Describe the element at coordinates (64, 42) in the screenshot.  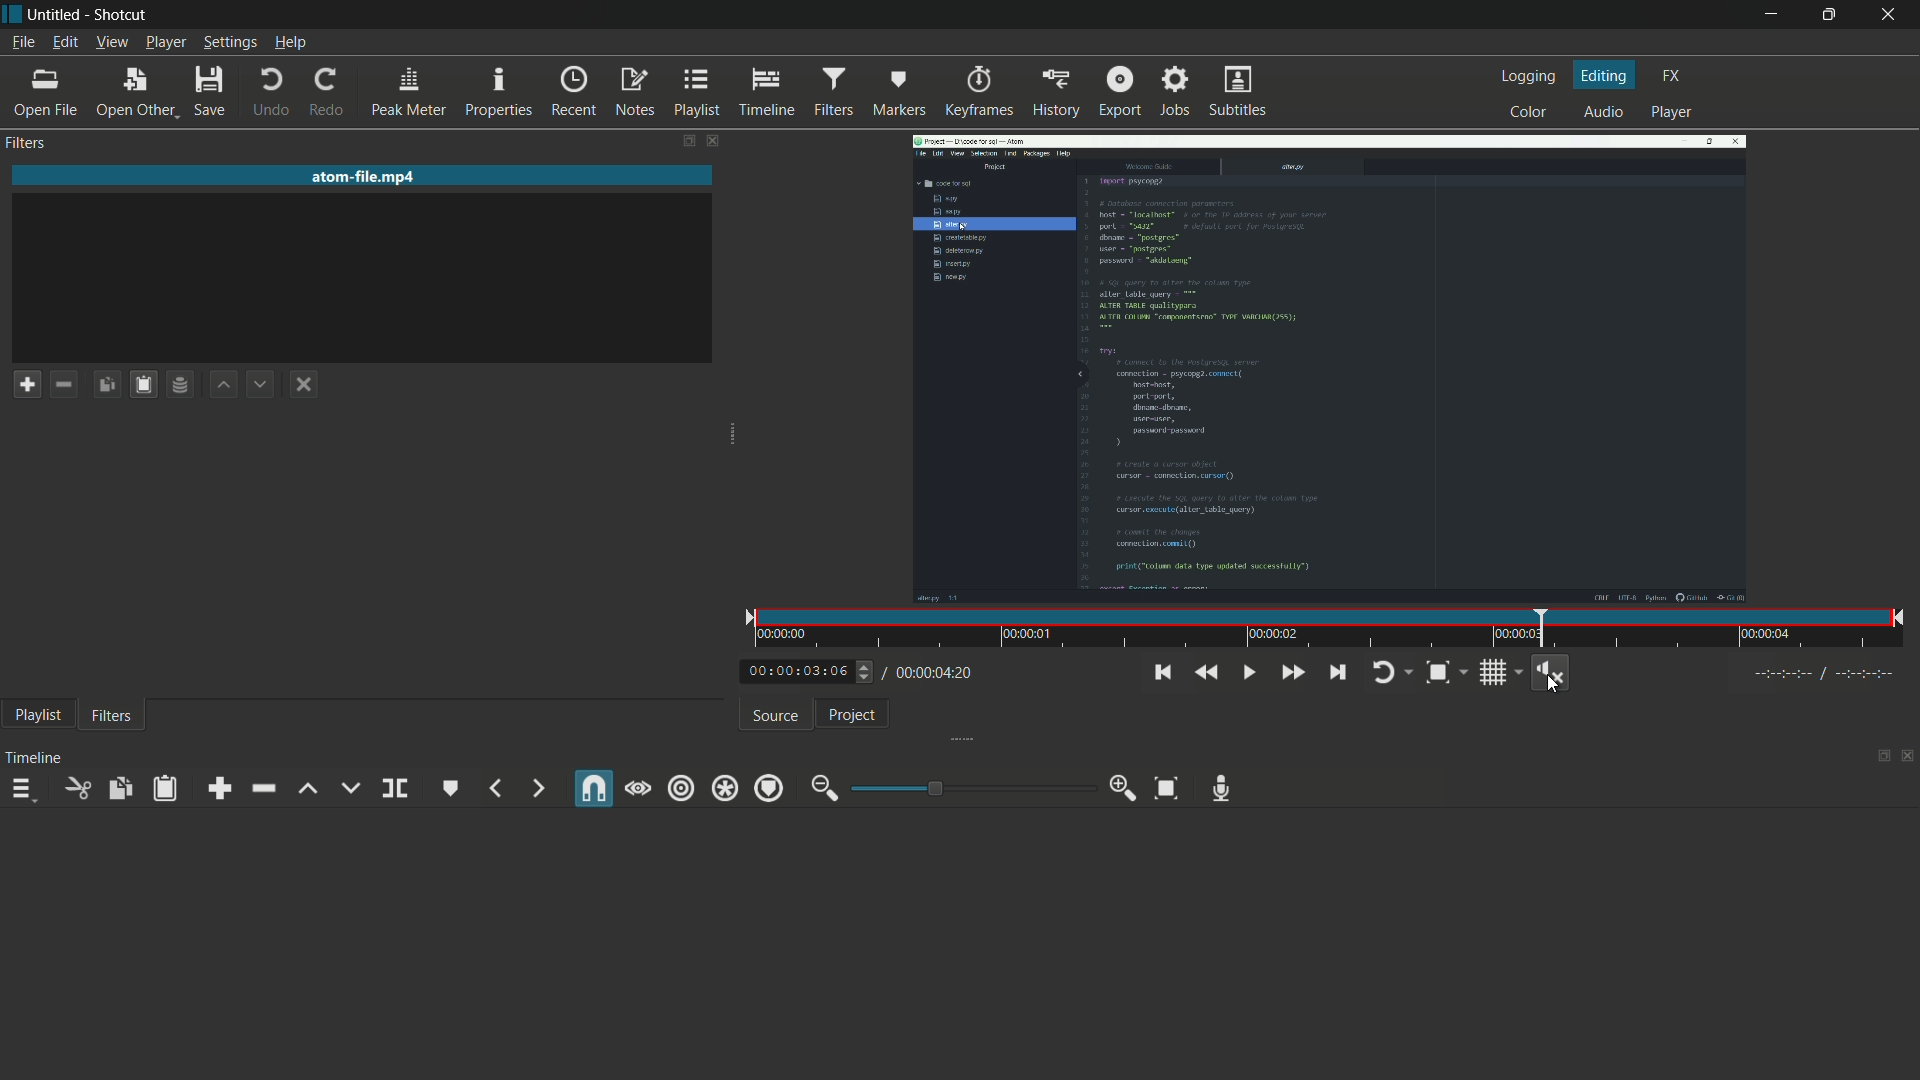
I see `edit` at that location.